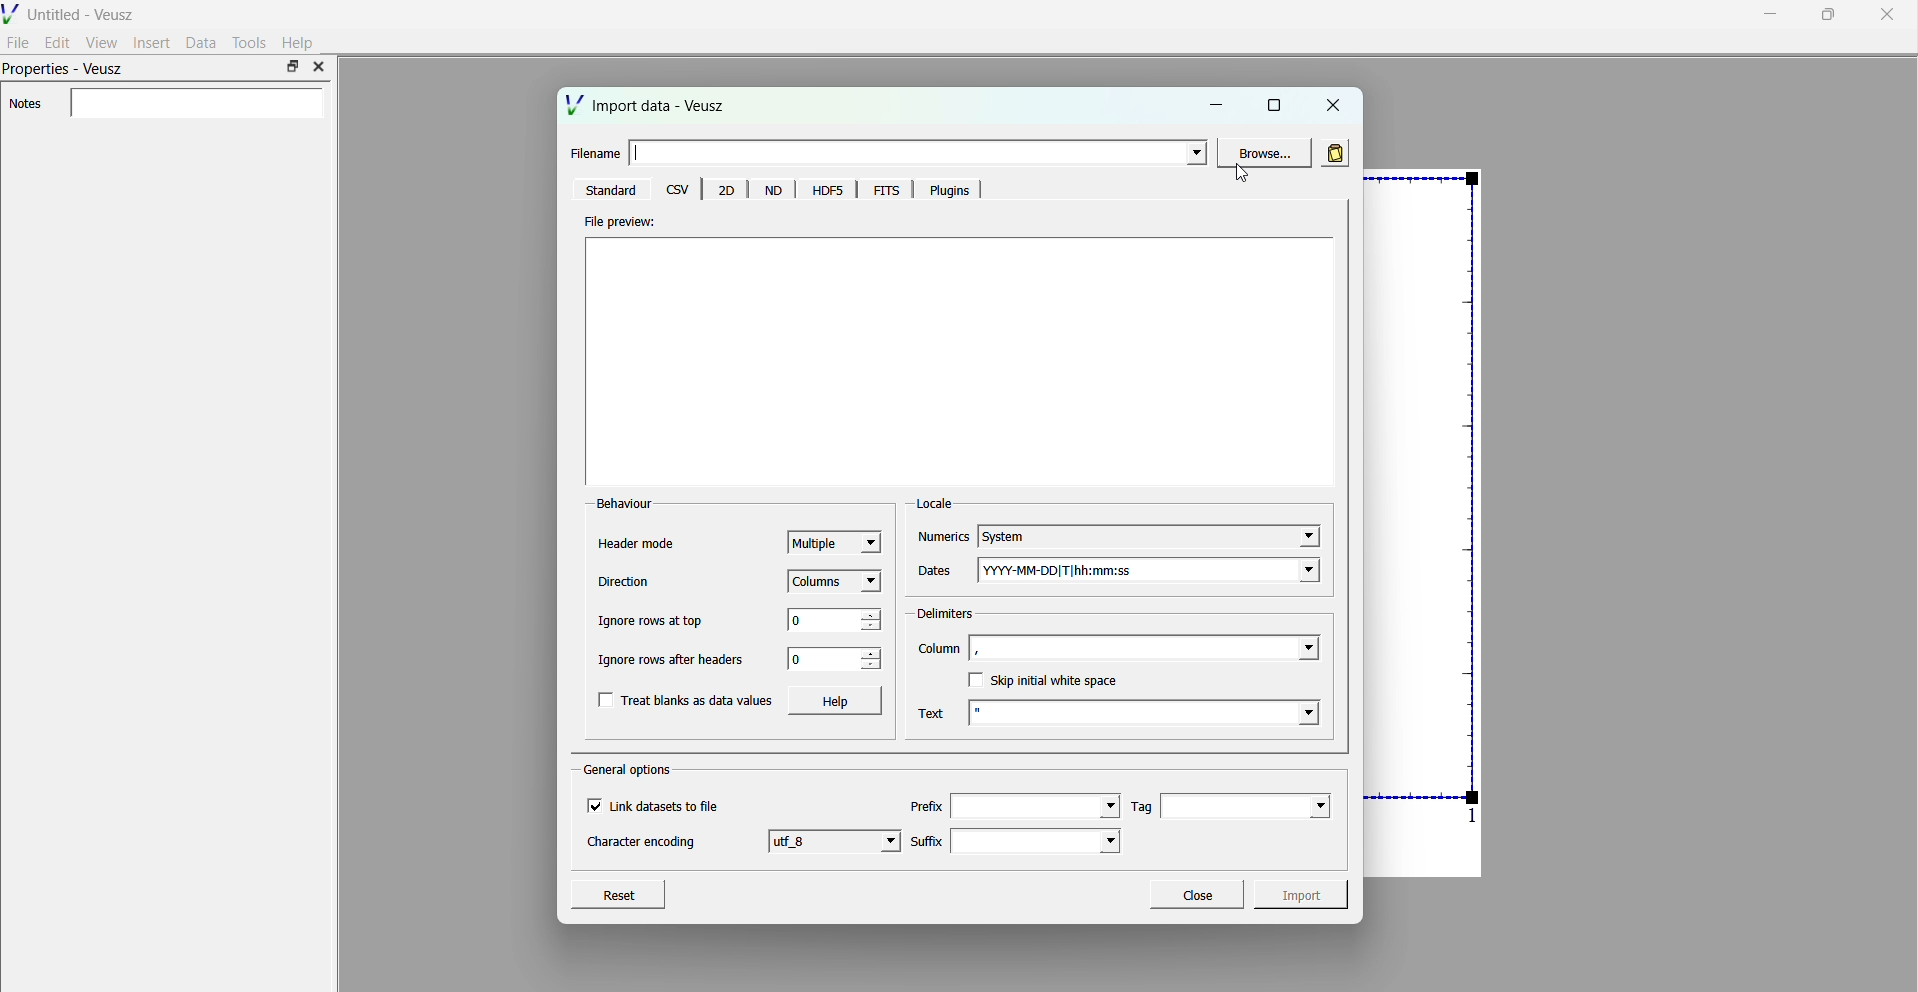 Image resolution: width=1918 pixels, height=992 pixels. I want to click on File preview:, so click(619, 222).